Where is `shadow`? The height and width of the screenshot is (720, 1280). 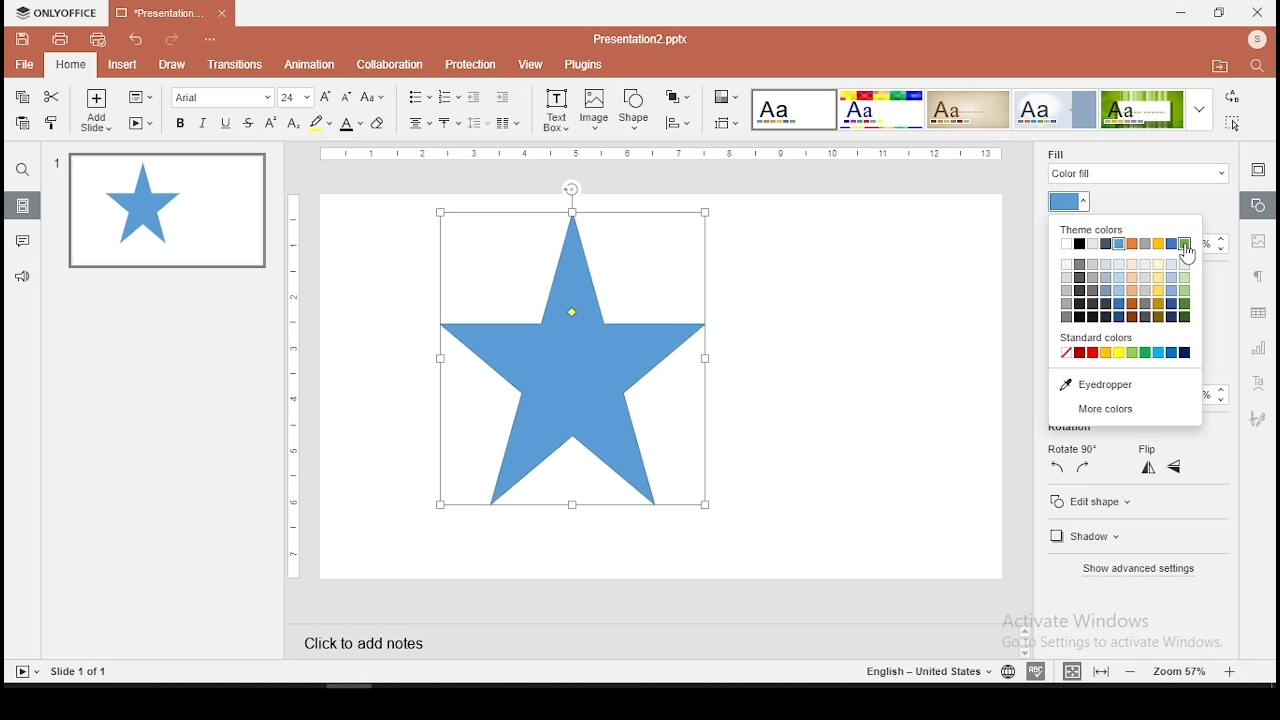
shadow is located at coordinates (1085, 537).